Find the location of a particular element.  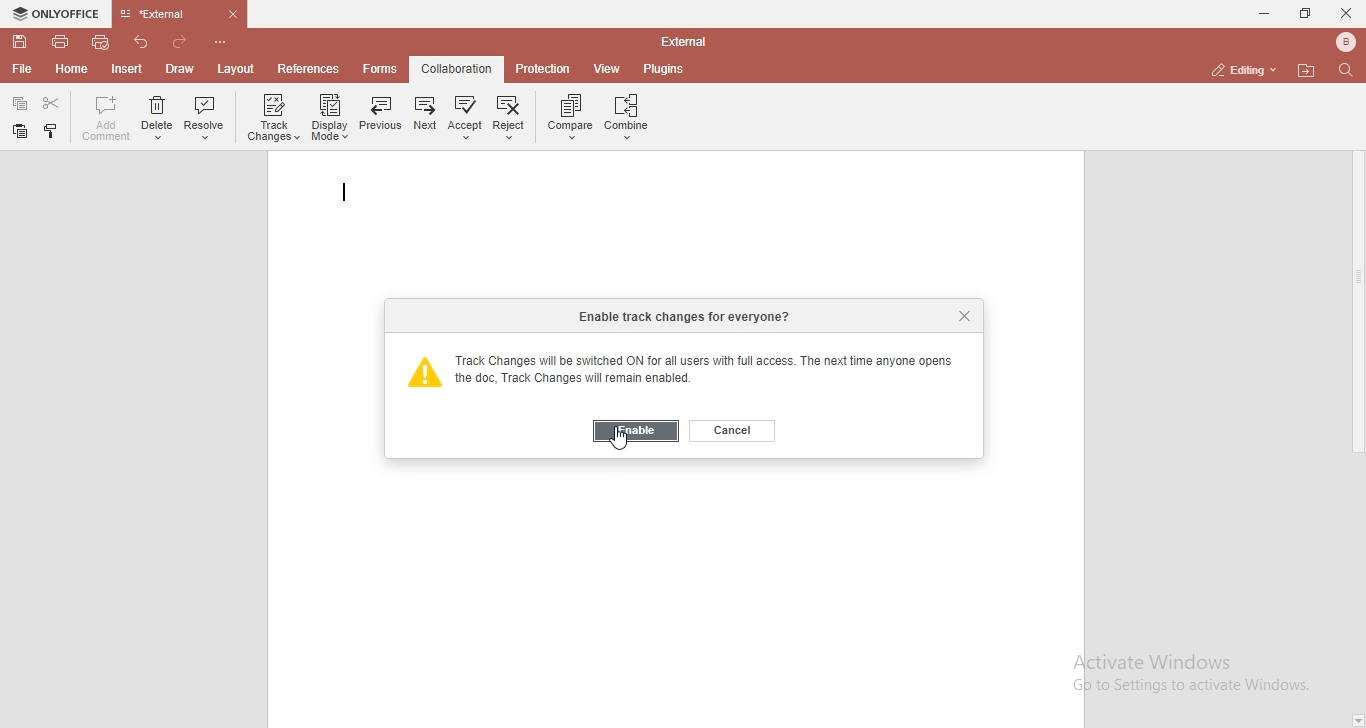

reject is located at coordinates (511, 117).